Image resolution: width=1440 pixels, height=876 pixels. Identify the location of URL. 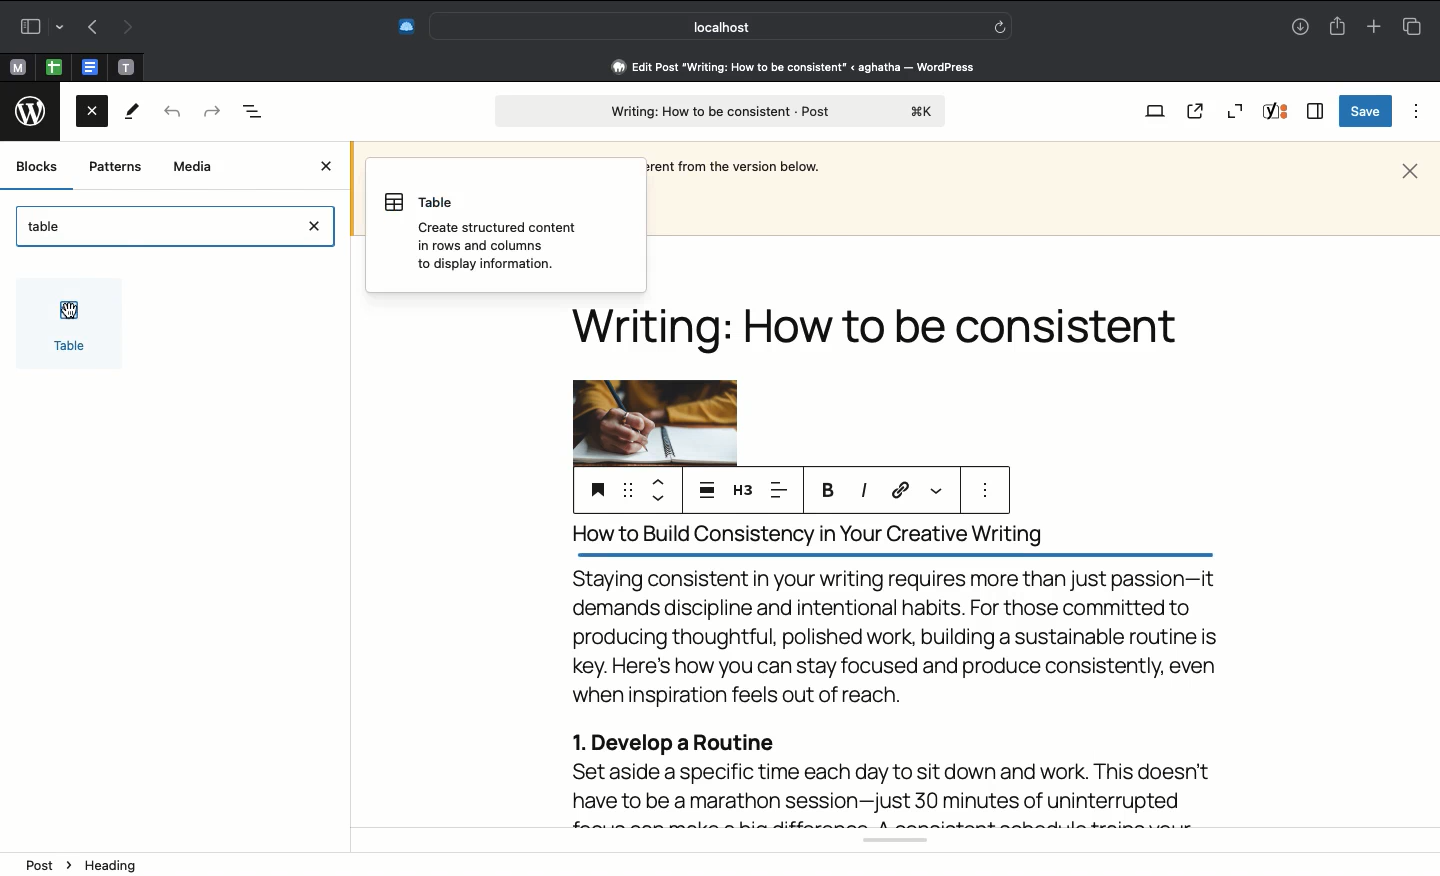
(899, 491).